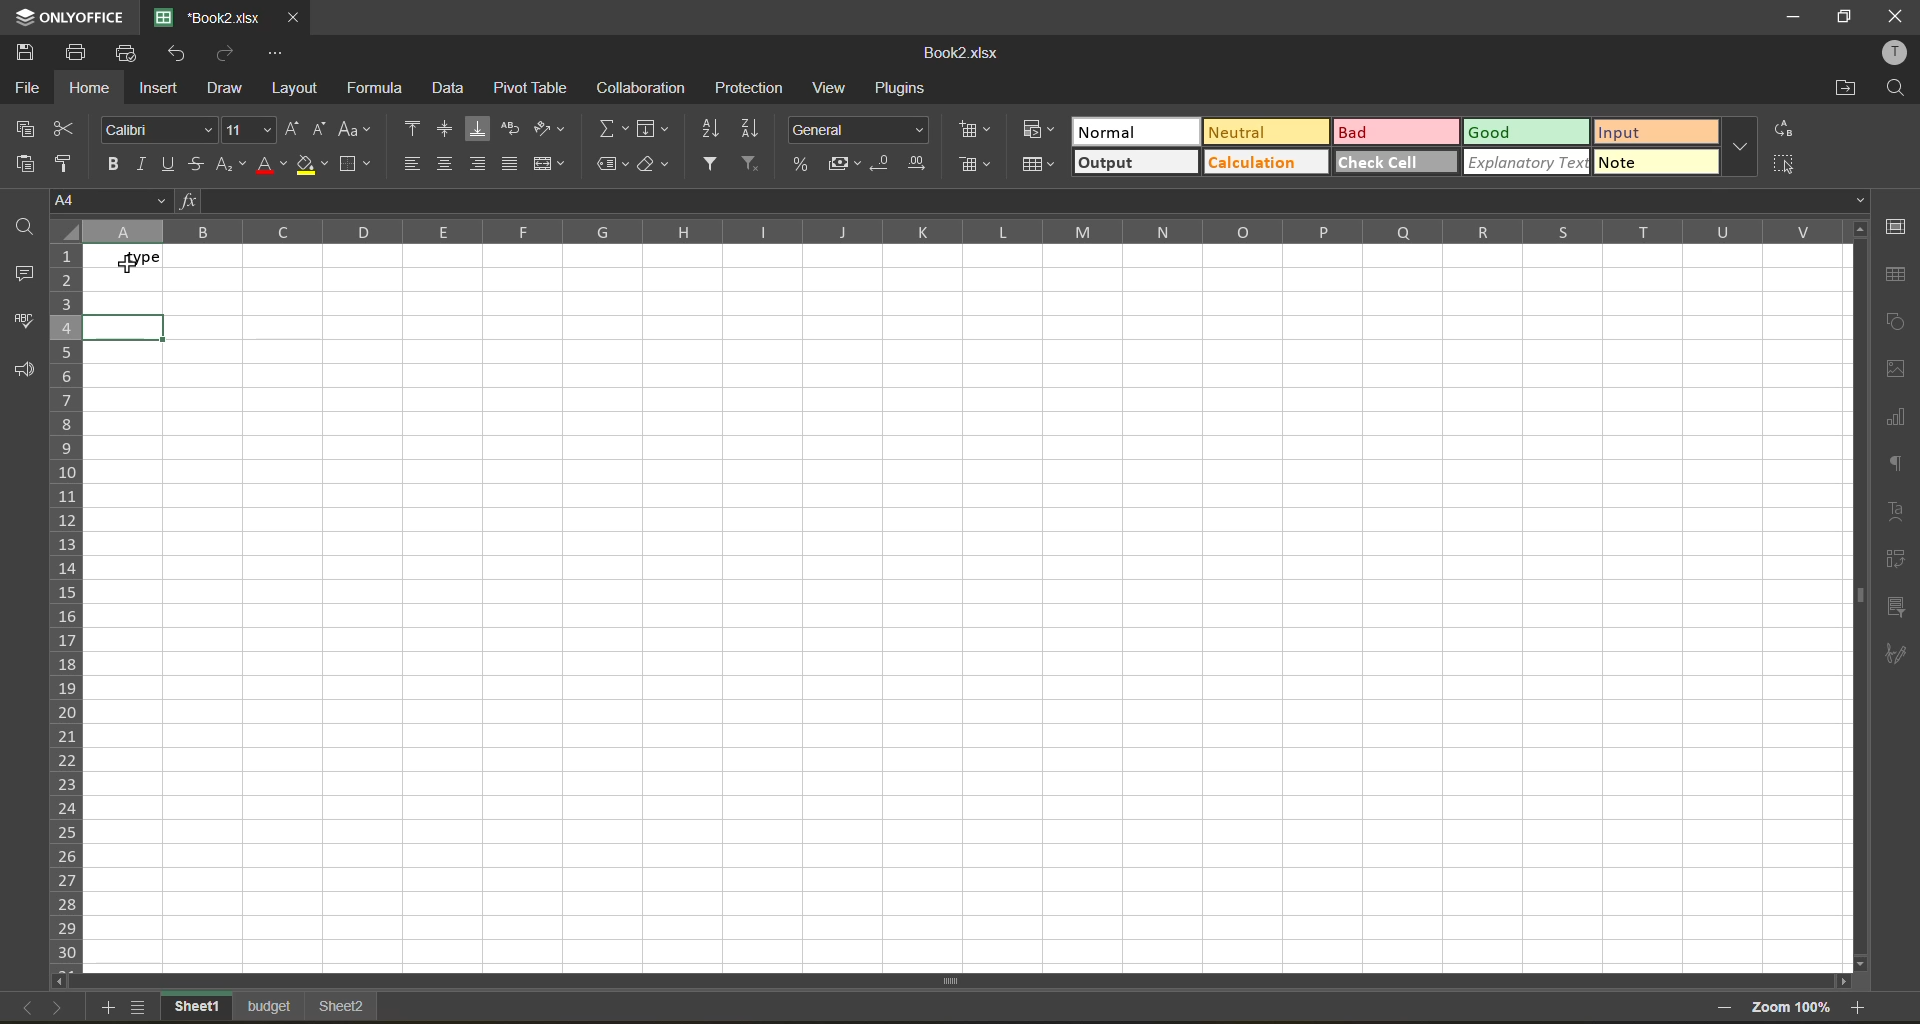 The height and width of the screenshot is (1024, 1920). I want to click on home, so click(90, 86).